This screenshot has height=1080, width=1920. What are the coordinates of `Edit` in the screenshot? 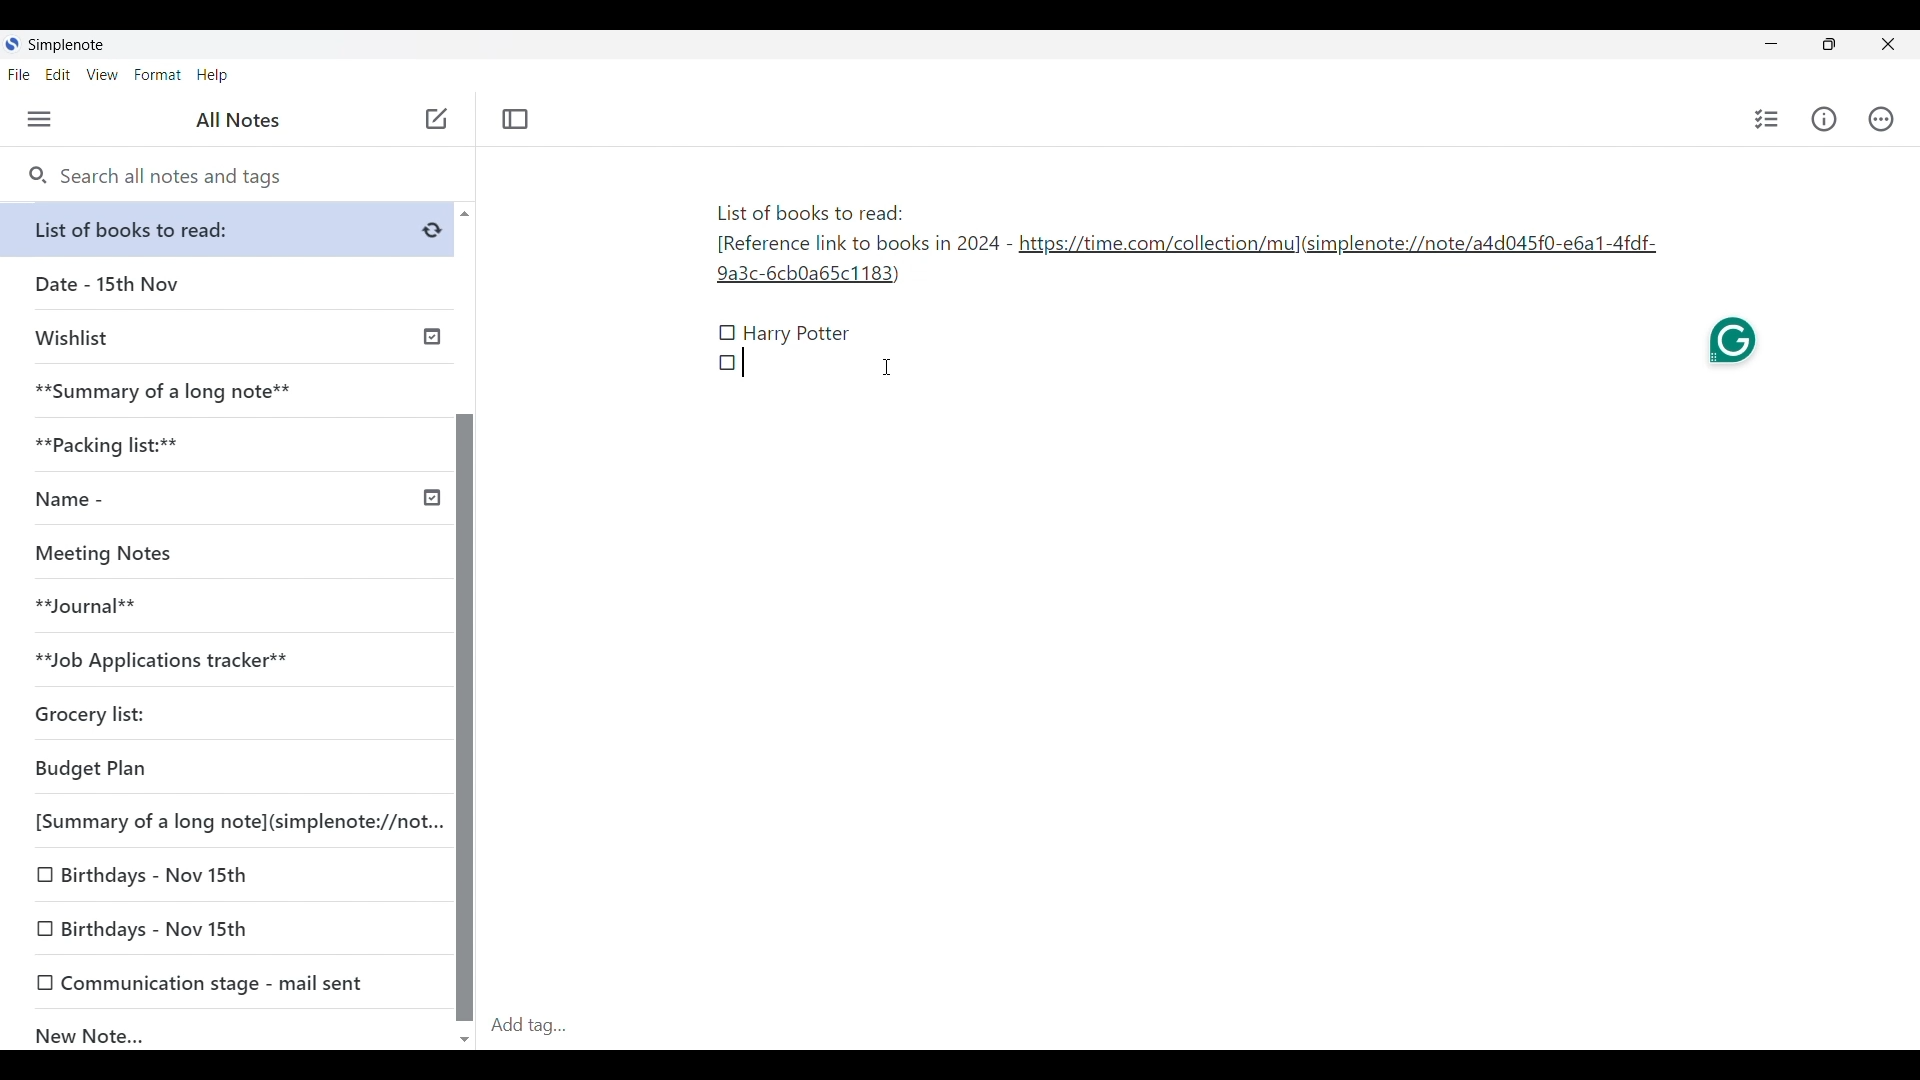 It's located at (58, 75).